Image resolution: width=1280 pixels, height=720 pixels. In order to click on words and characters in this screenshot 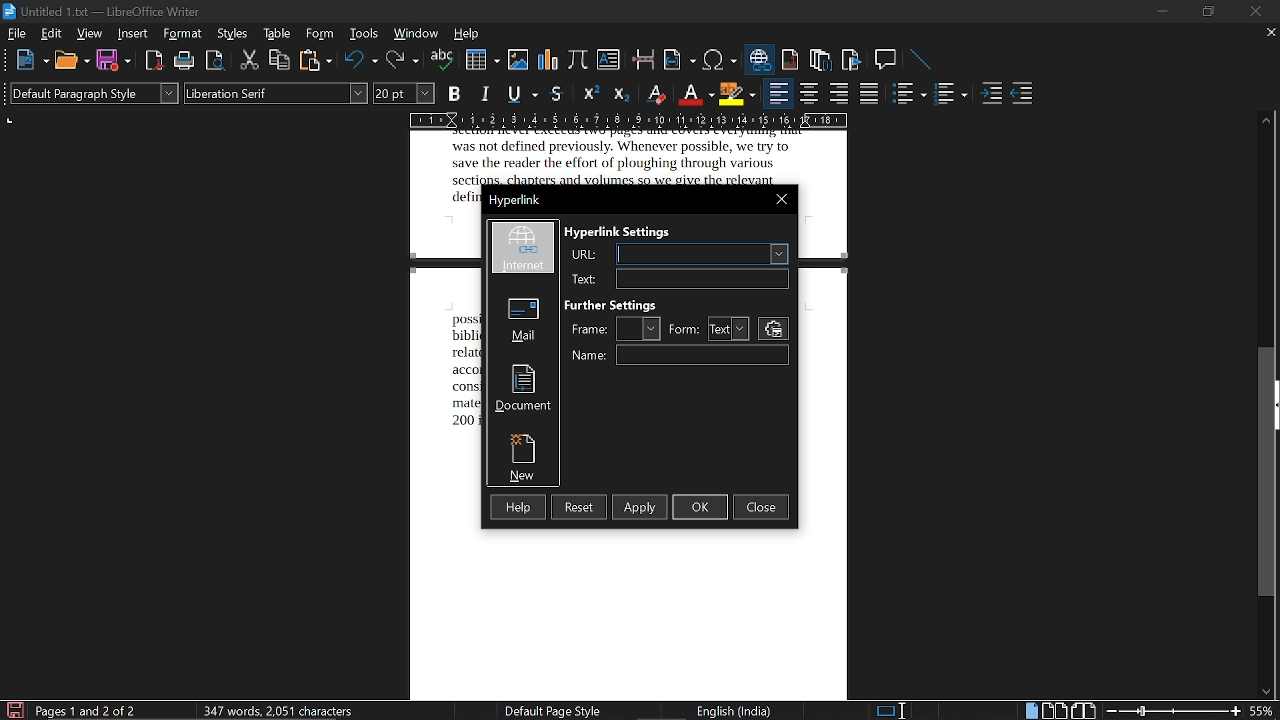, I will do `click(276, 710)`.